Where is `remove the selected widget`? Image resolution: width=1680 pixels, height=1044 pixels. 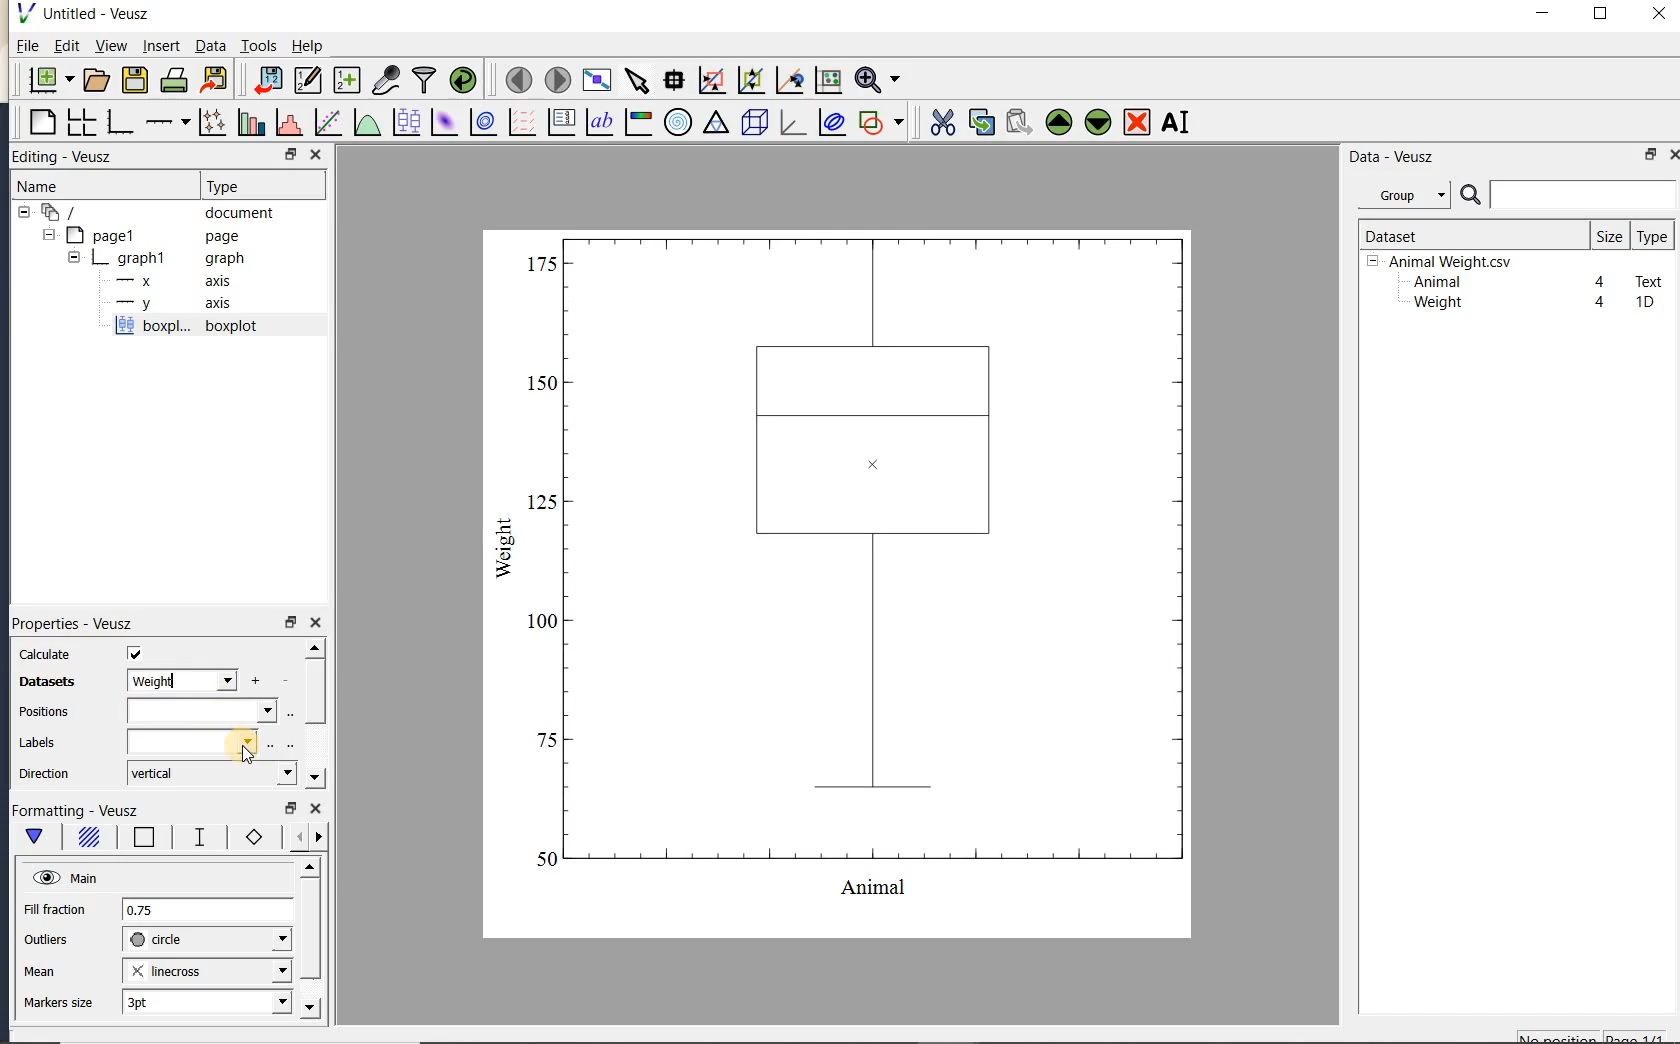 remove the selected widget is located at coordinates (1135, 124).